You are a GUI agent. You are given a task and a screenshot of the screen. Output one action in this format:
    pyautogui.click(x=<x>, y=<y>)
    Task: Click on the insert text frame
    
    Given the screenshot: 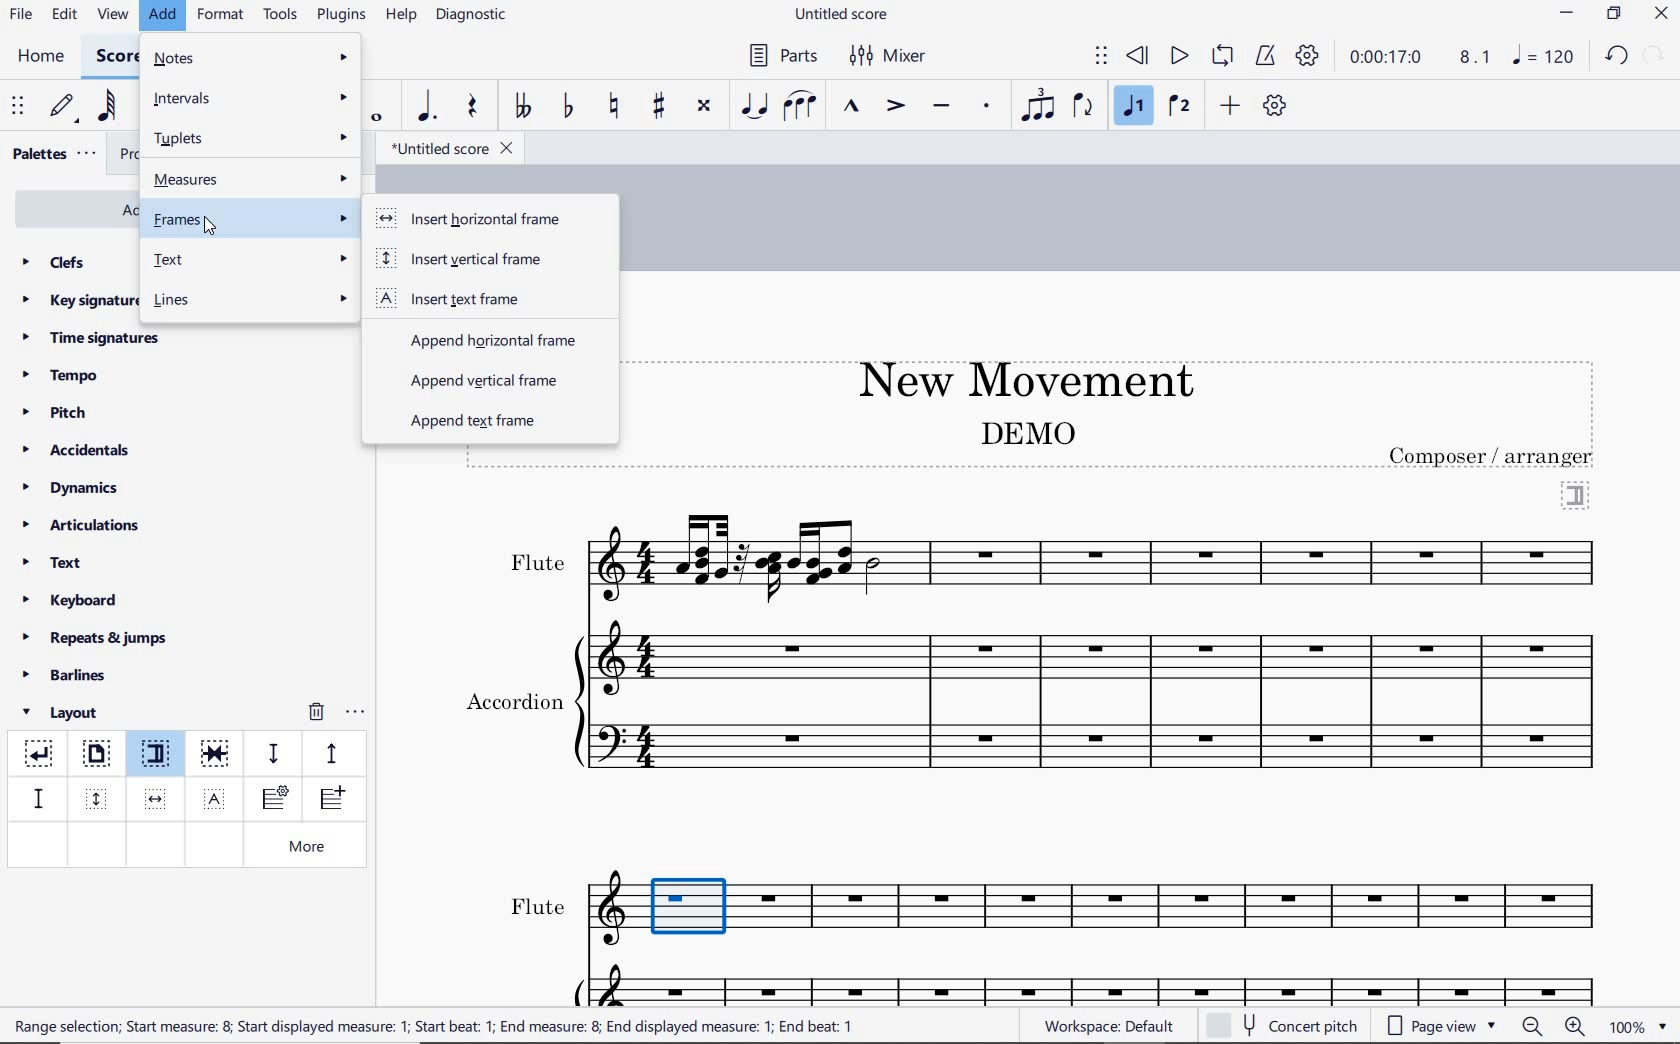 What is the action you would take?
    pyautogui.click(x=217, y=797)
    